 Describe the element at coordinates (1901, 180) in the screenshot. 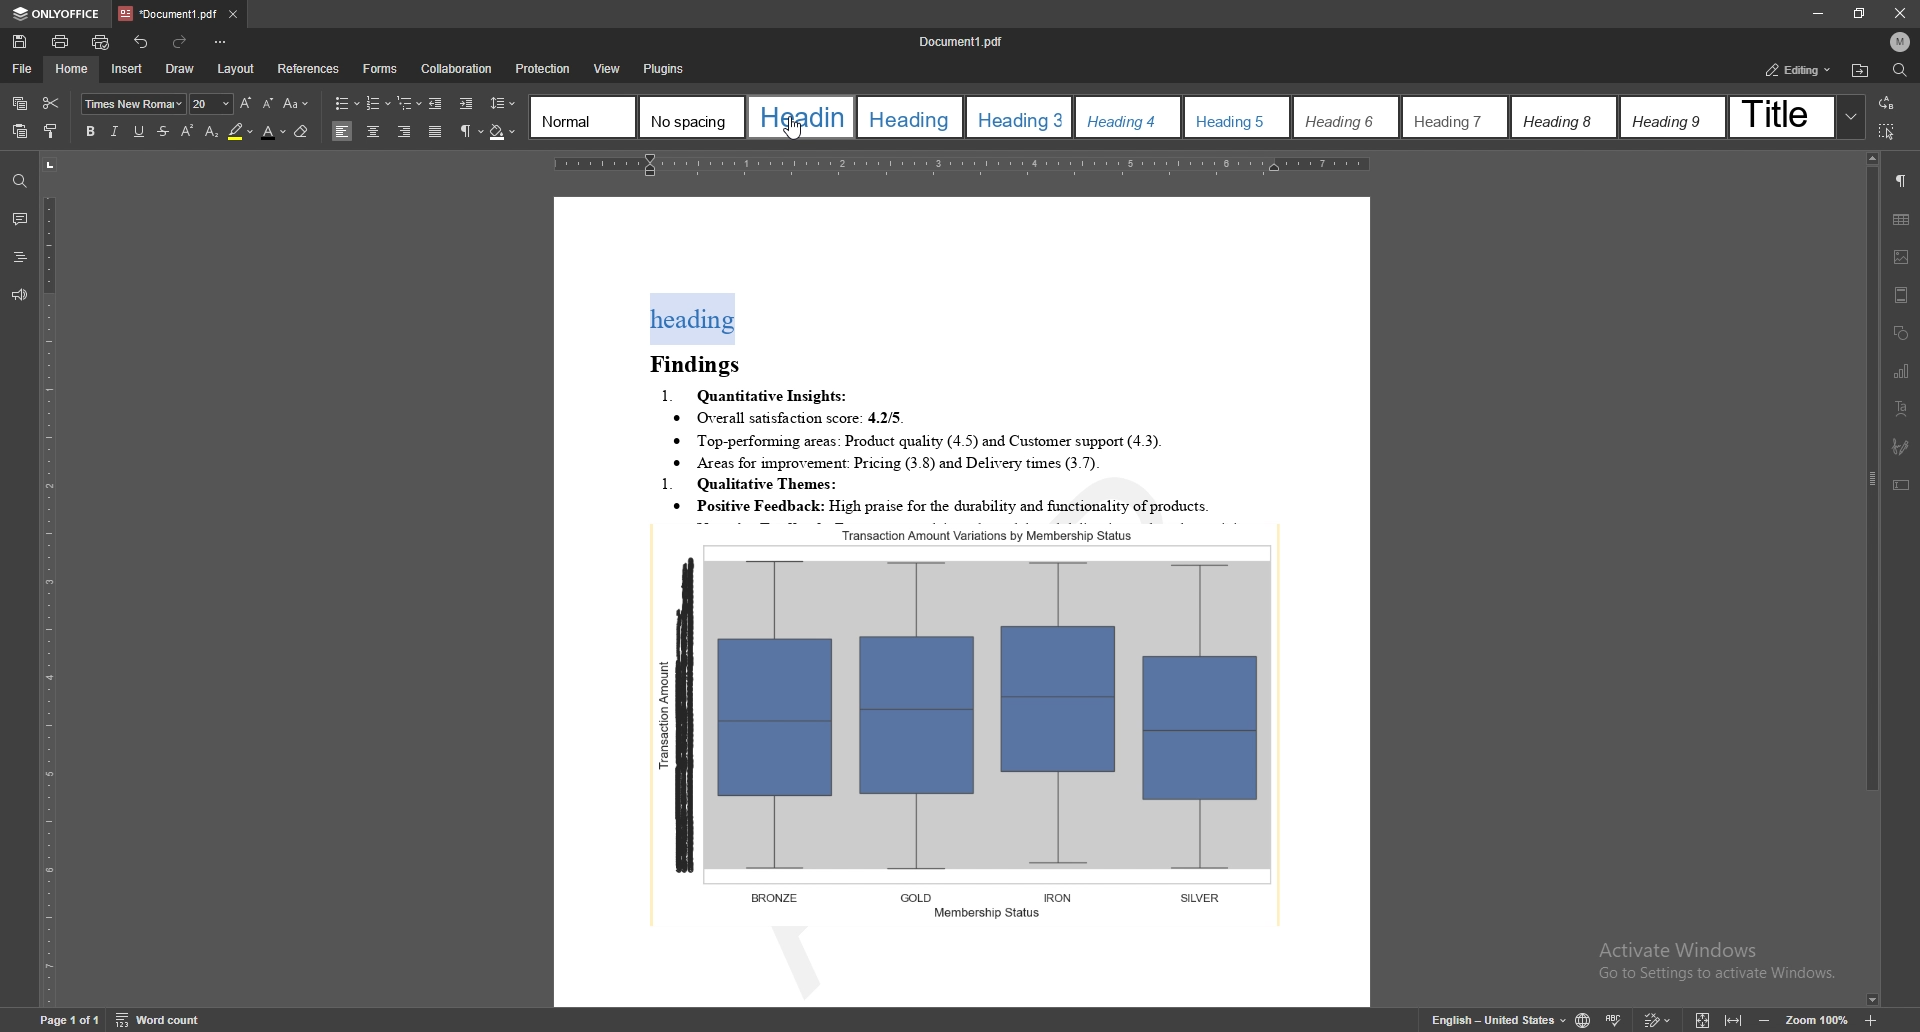

I see `paragraph` at that location.